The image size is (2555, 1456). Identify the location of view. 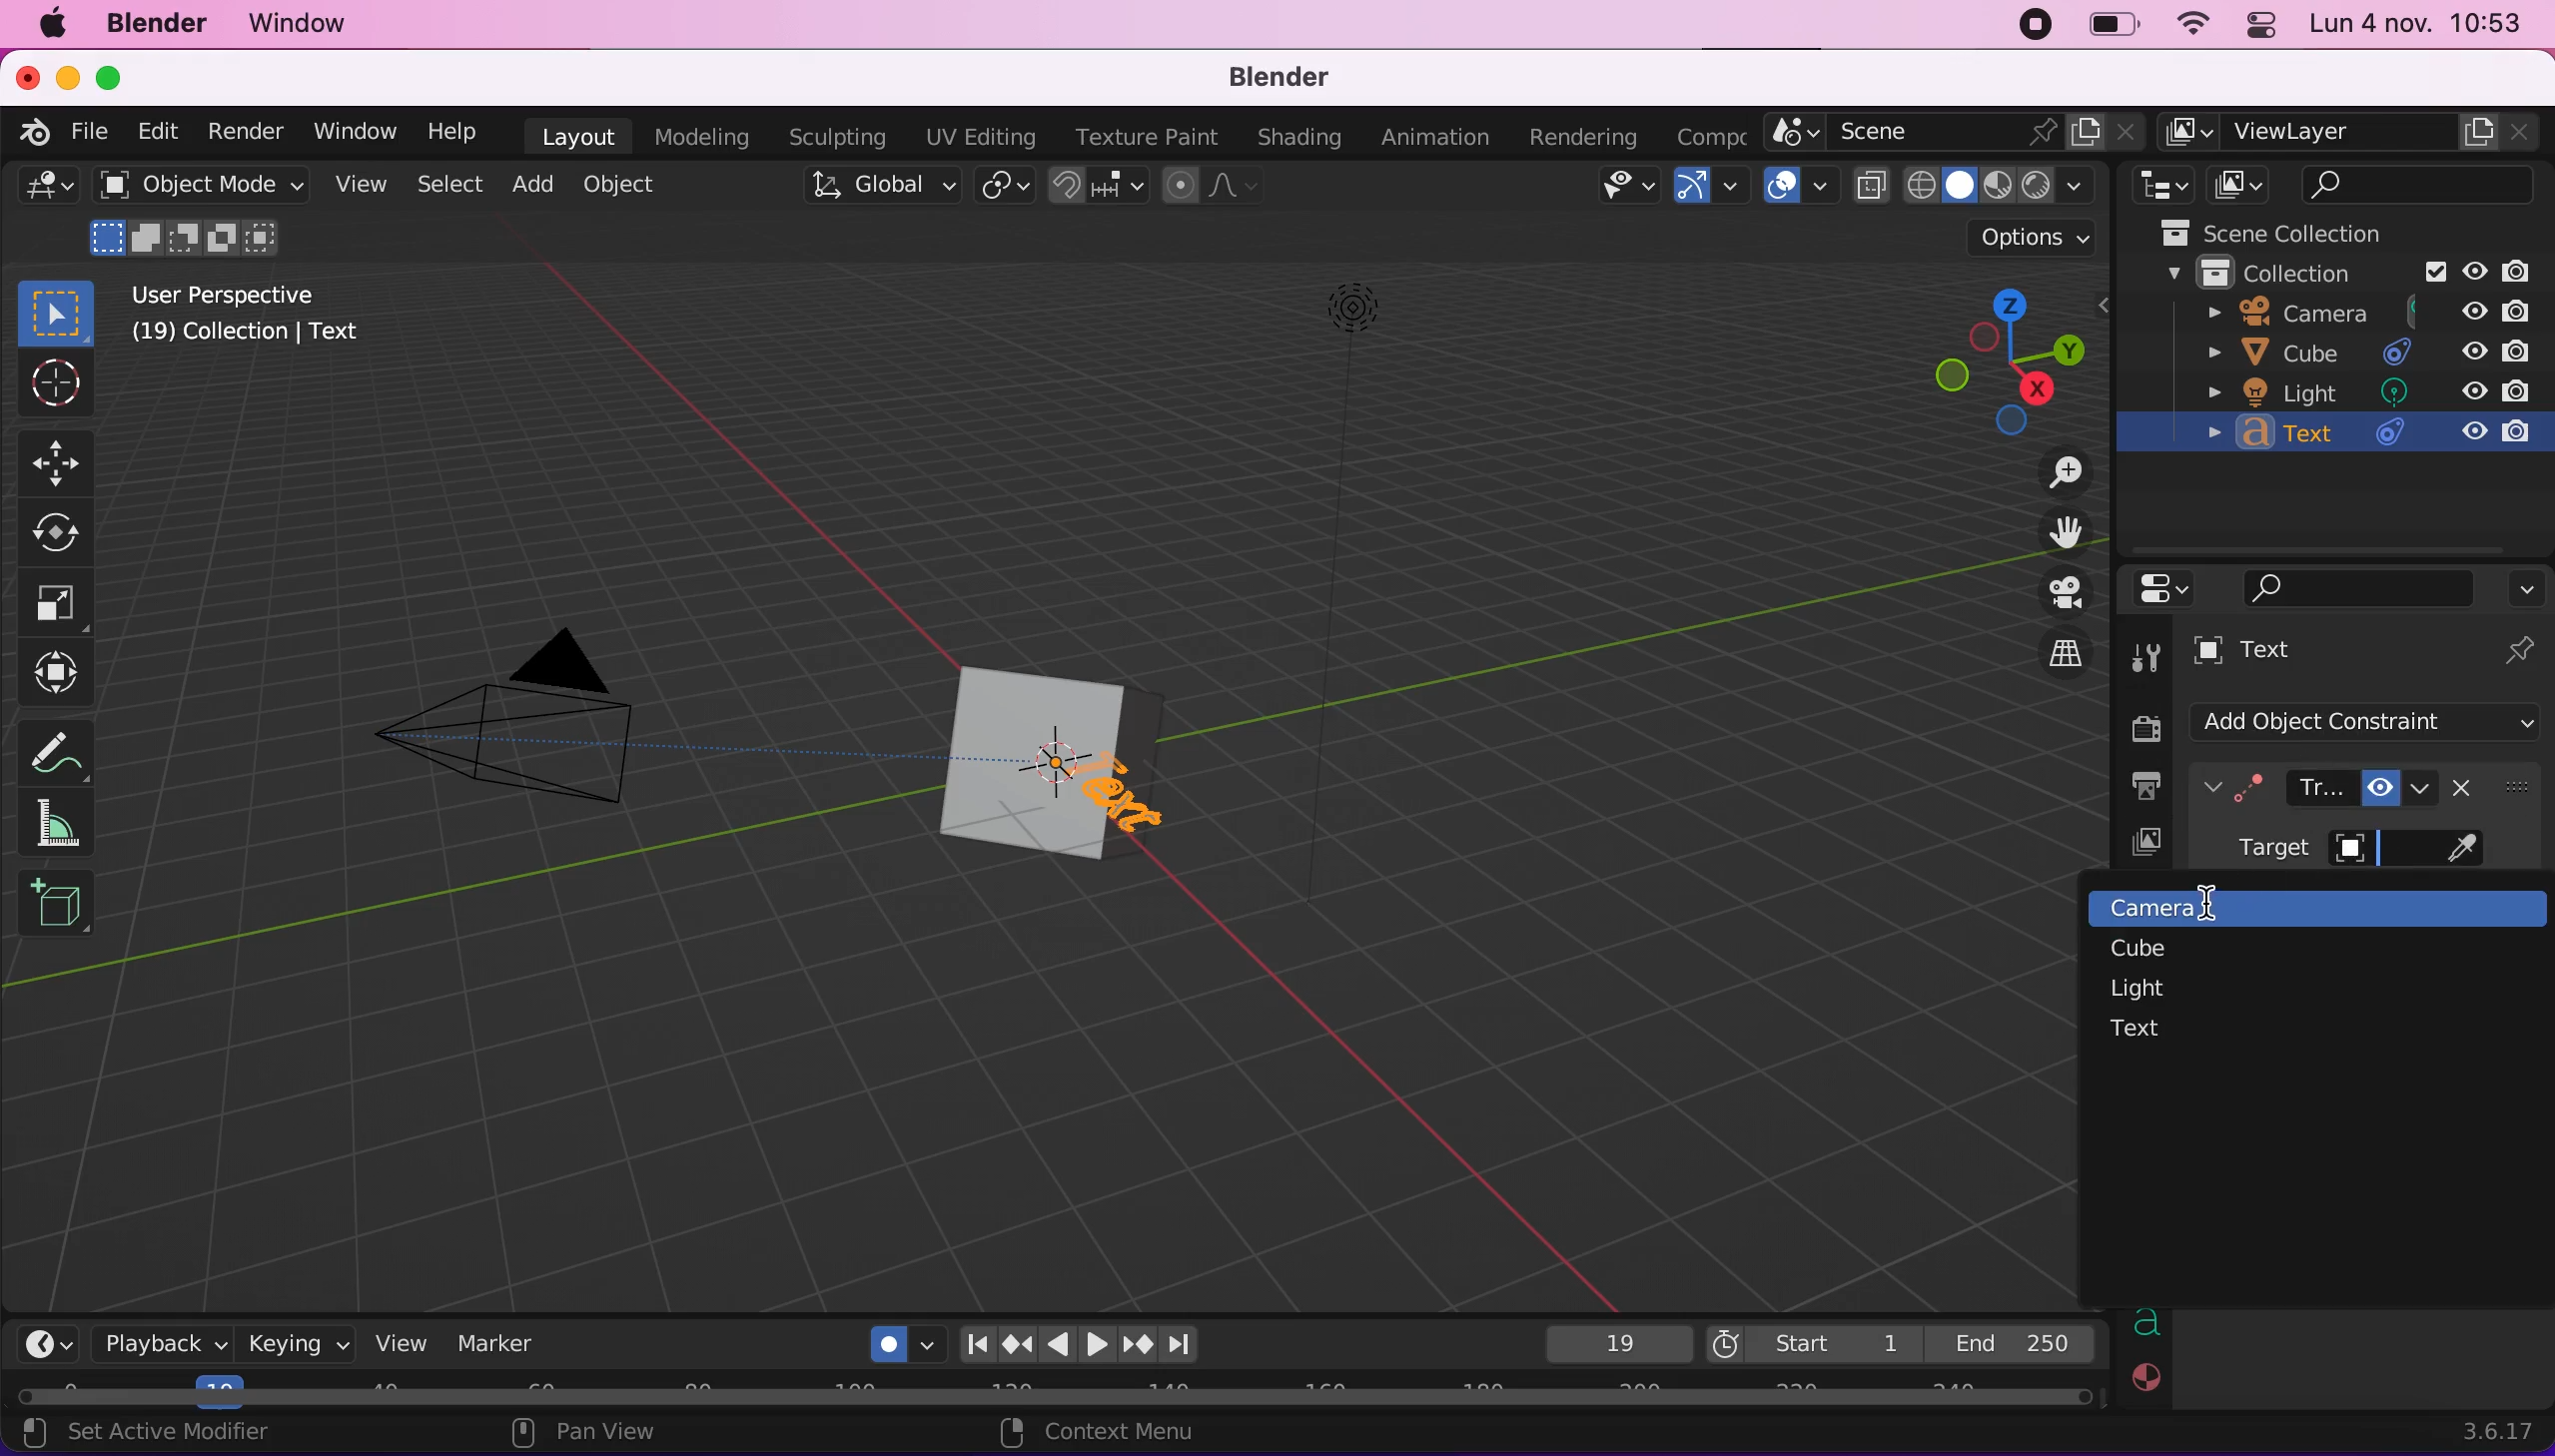
(398, 1342).